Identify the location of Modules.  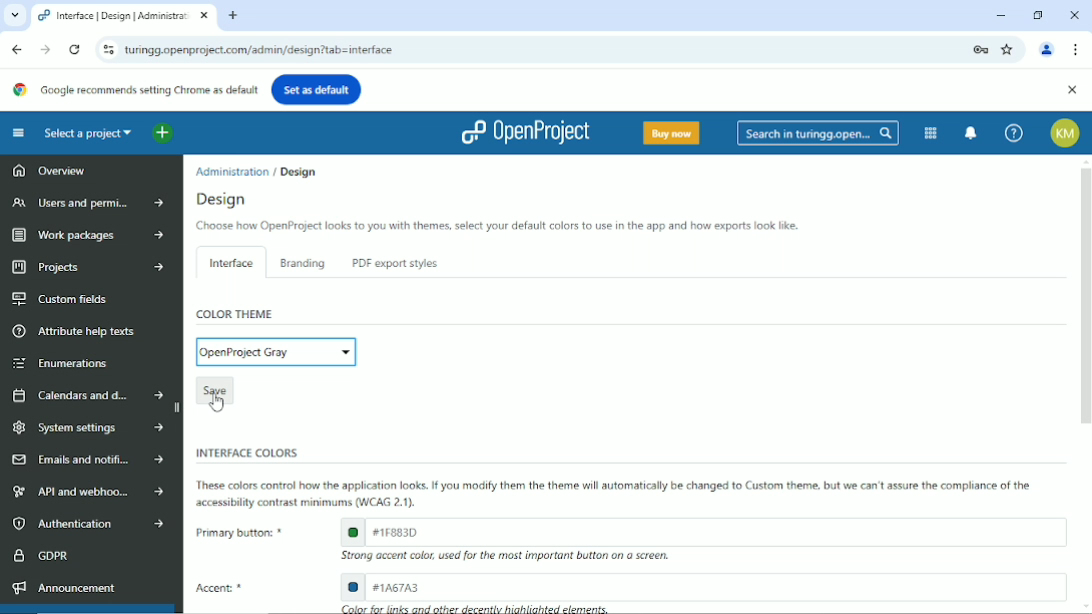
(929, 132).